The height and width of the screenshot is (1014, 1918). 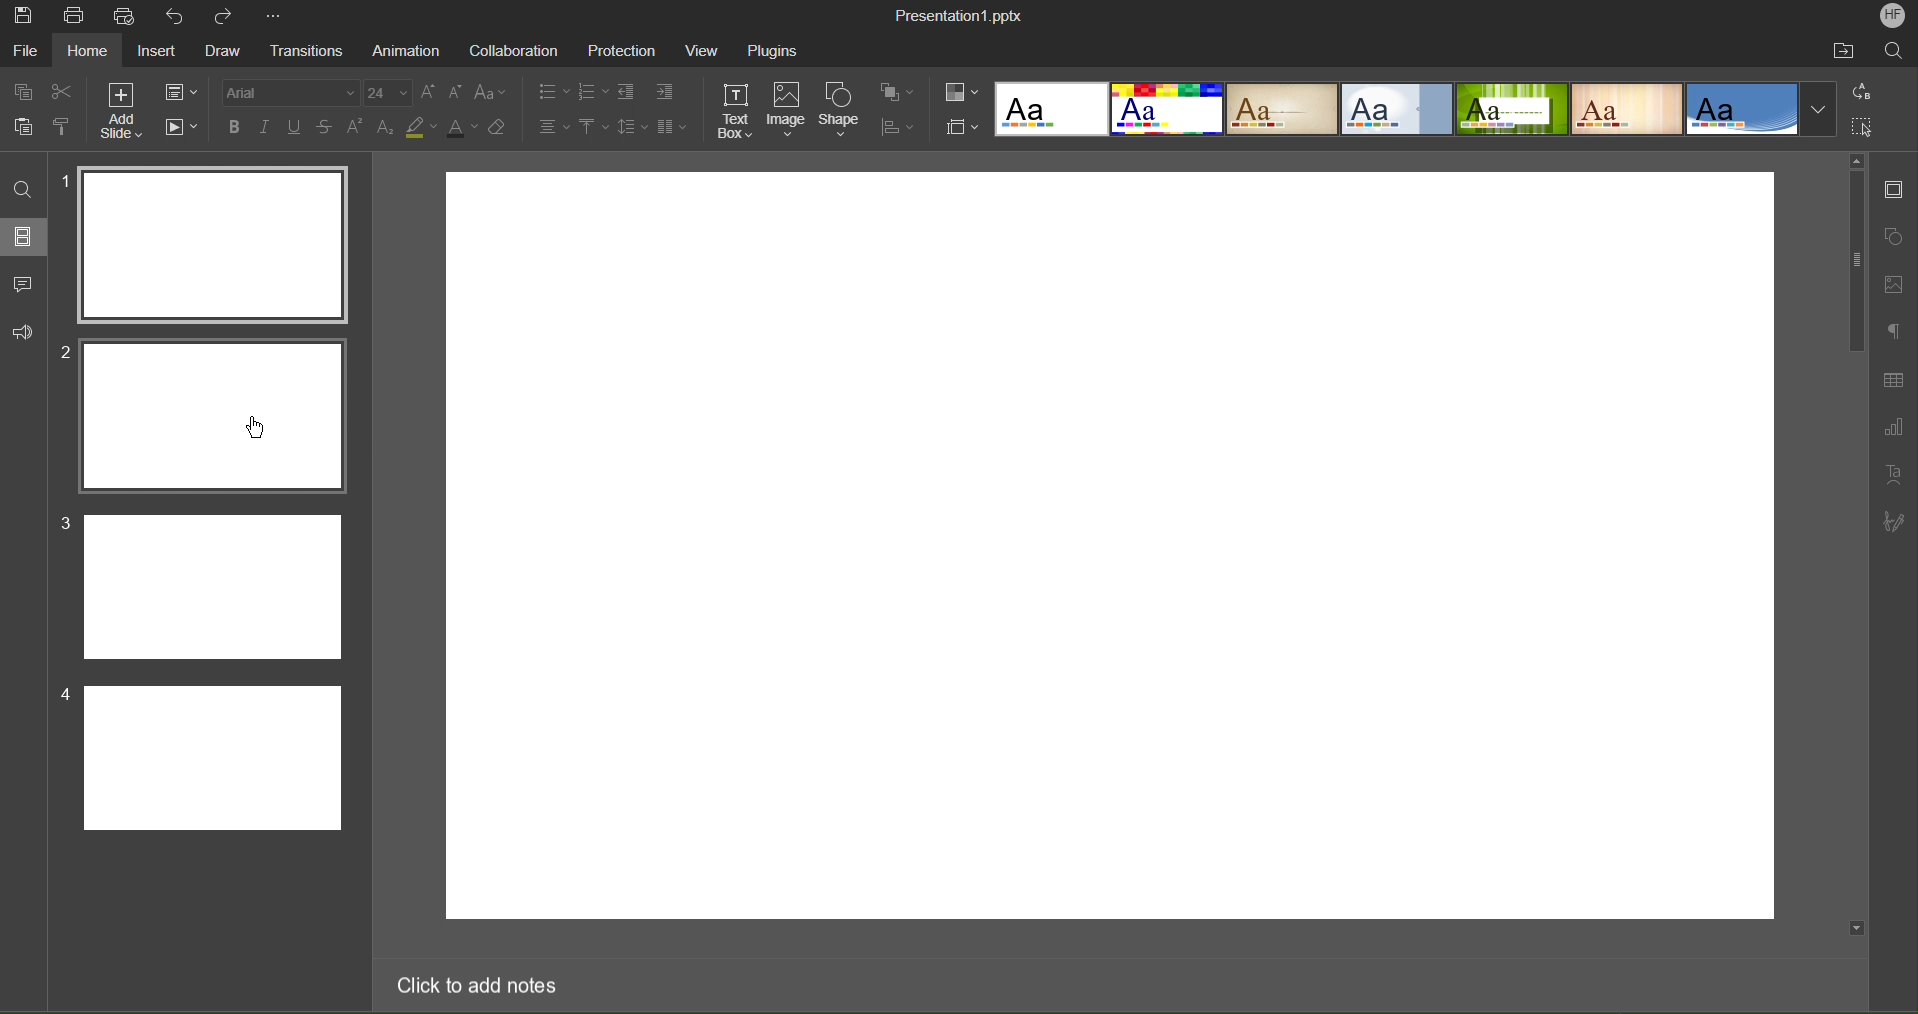 I want to click on More Options, so click(x=273, y=17).